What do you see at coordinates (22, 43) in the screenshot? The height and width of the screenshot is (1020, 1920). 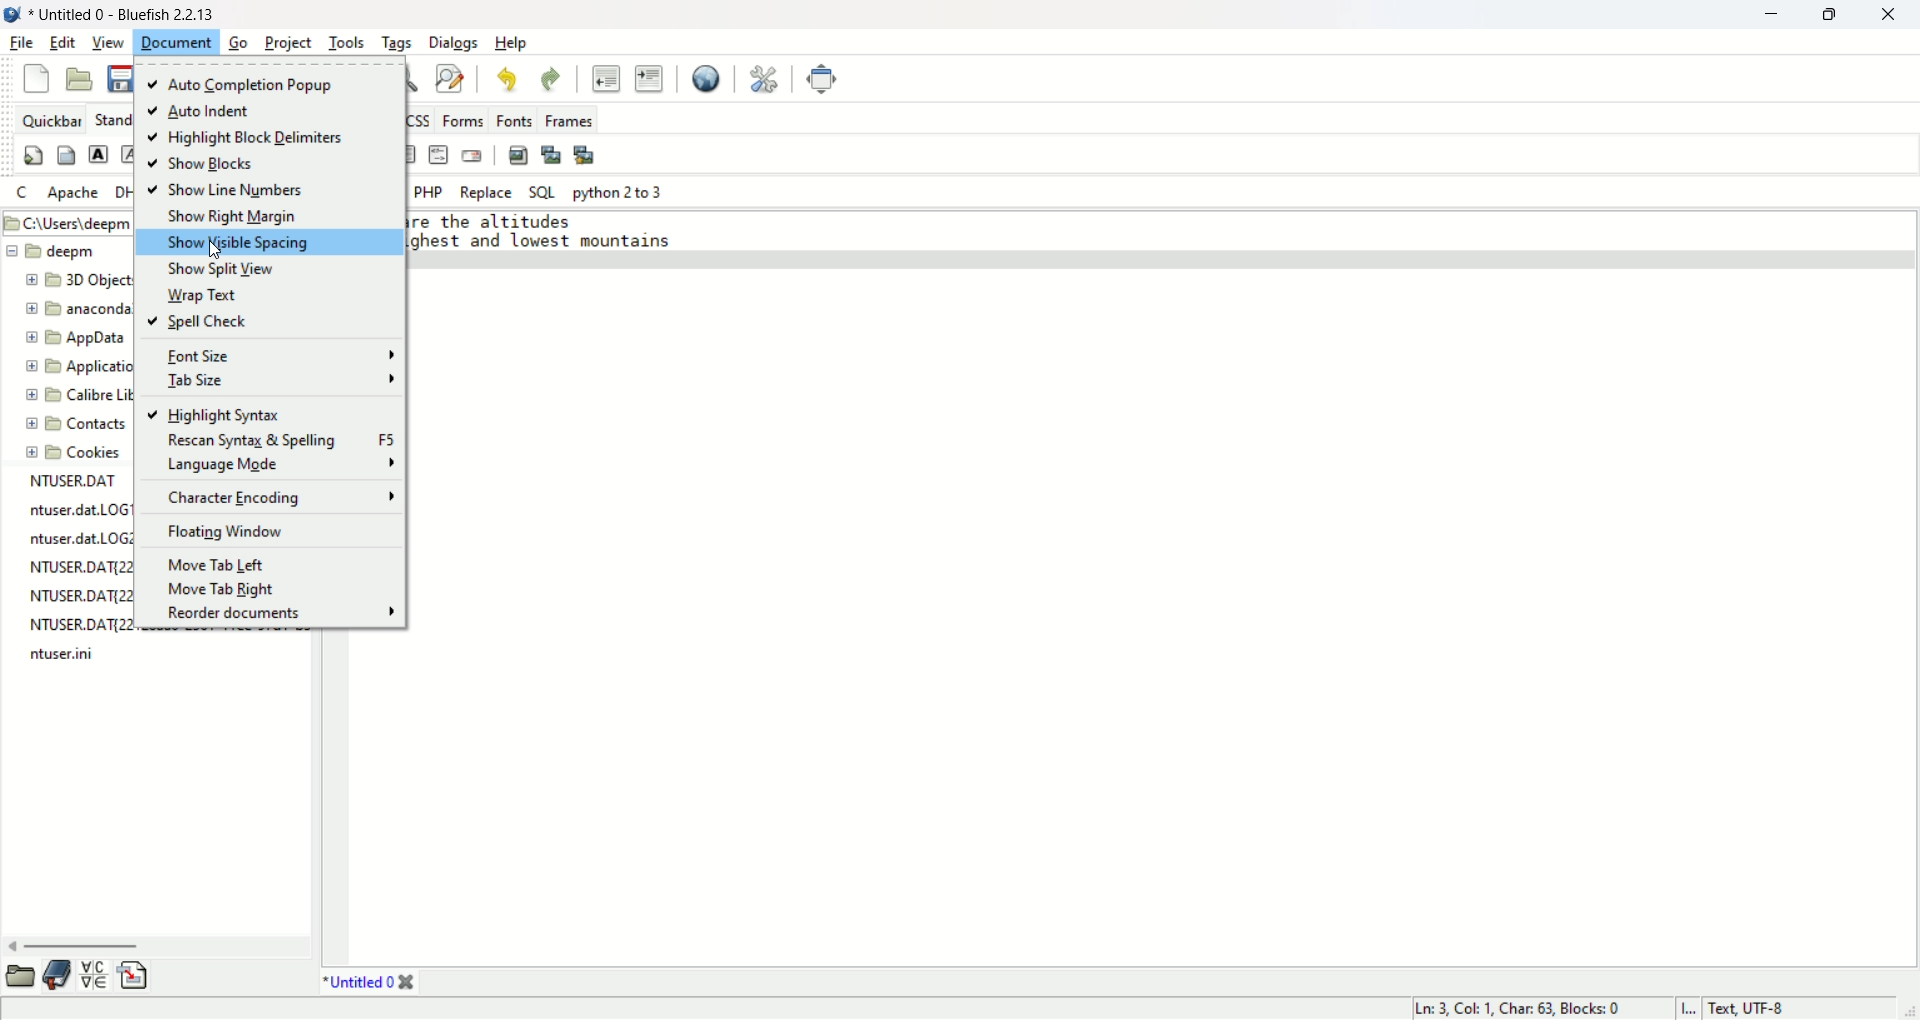 I see `file` at bounding box center [22, 43].